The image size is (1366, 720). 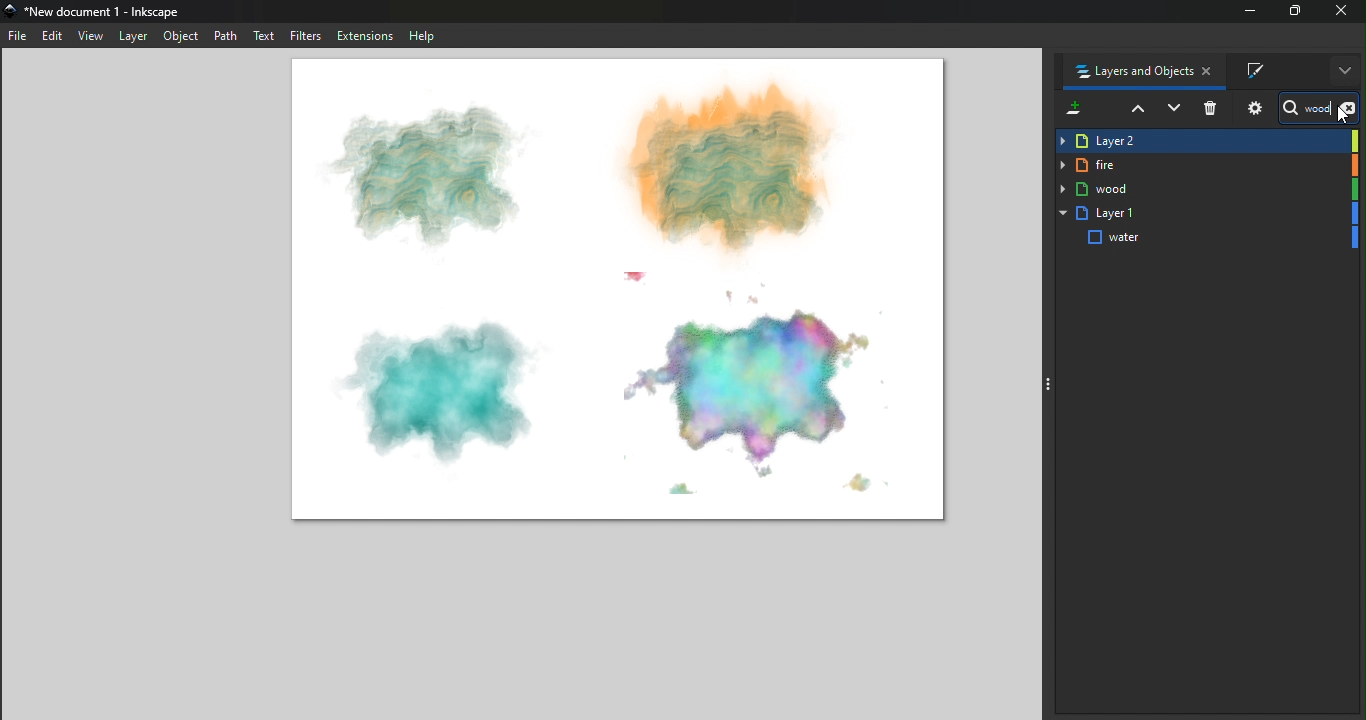 I want to click on Extensions, so click(x=365, y=35).